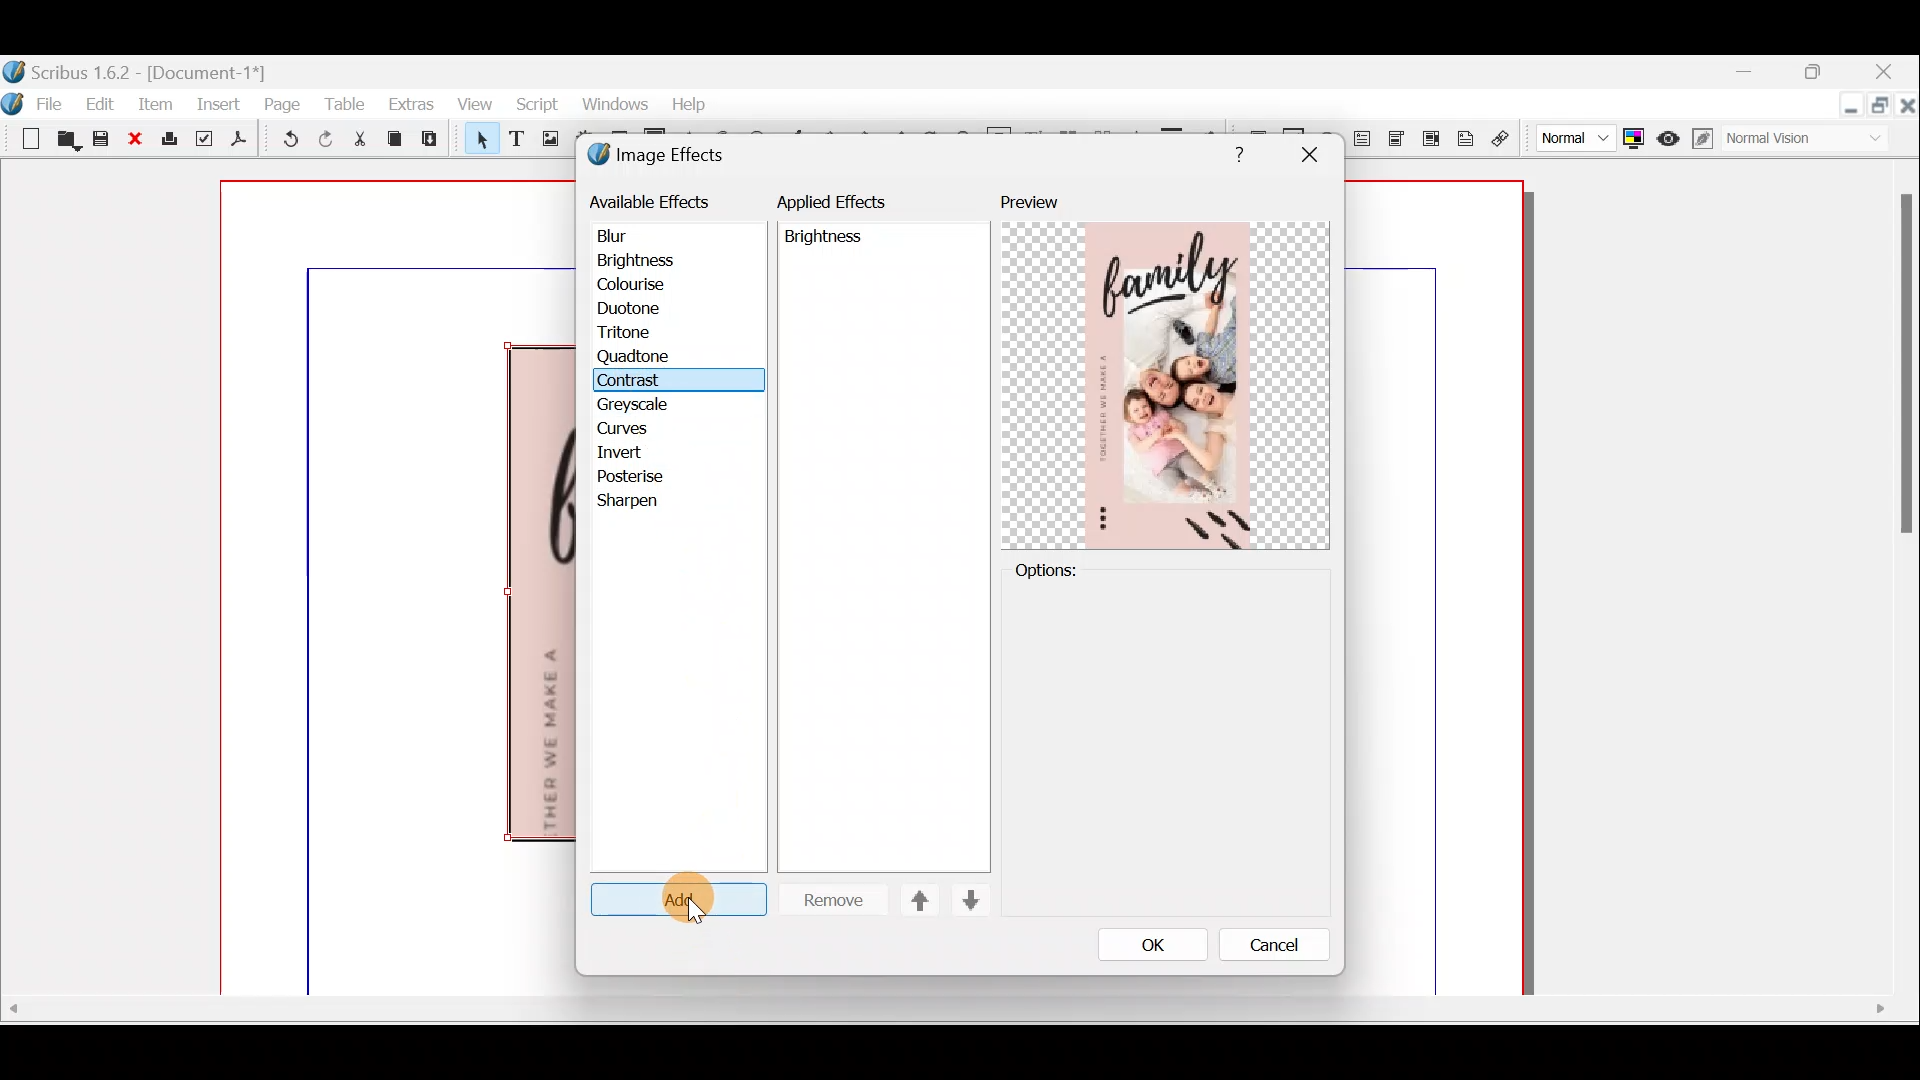 This screenshot has width=1920, height=1080. I want to click on Colourise, so click(641, 286).